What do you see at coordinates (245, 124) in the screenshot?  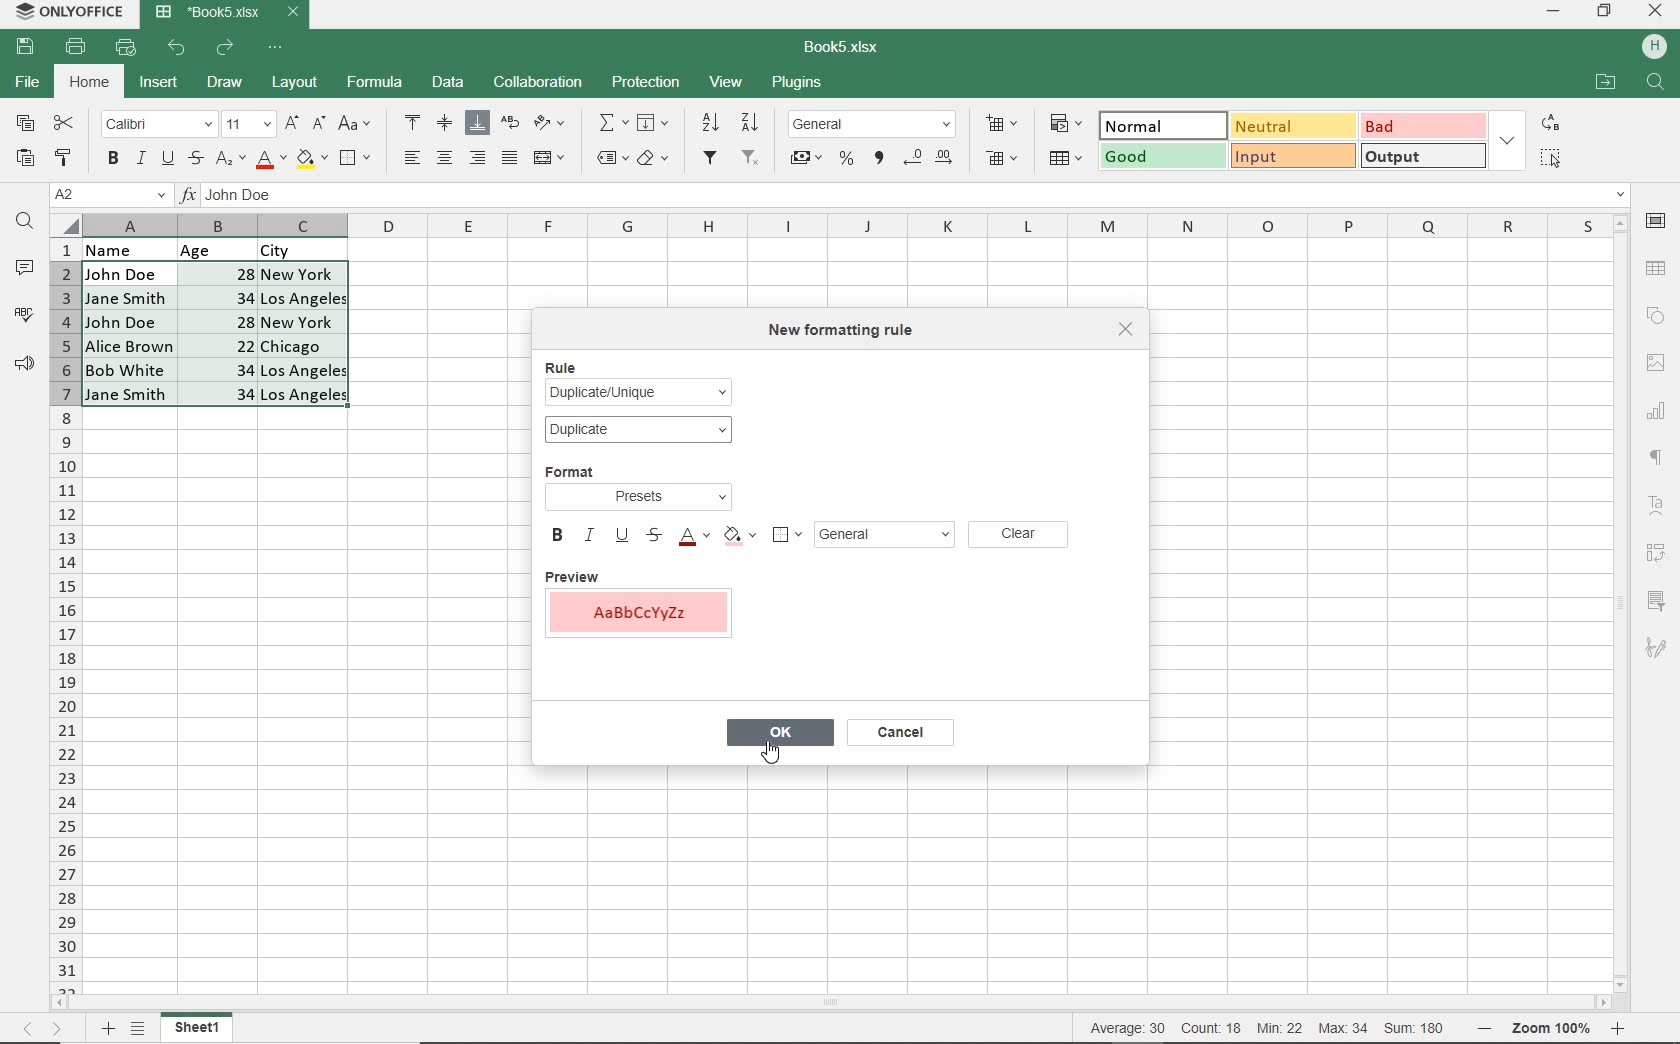 I see `FONT SIZE` at bounding box center [245, 124].